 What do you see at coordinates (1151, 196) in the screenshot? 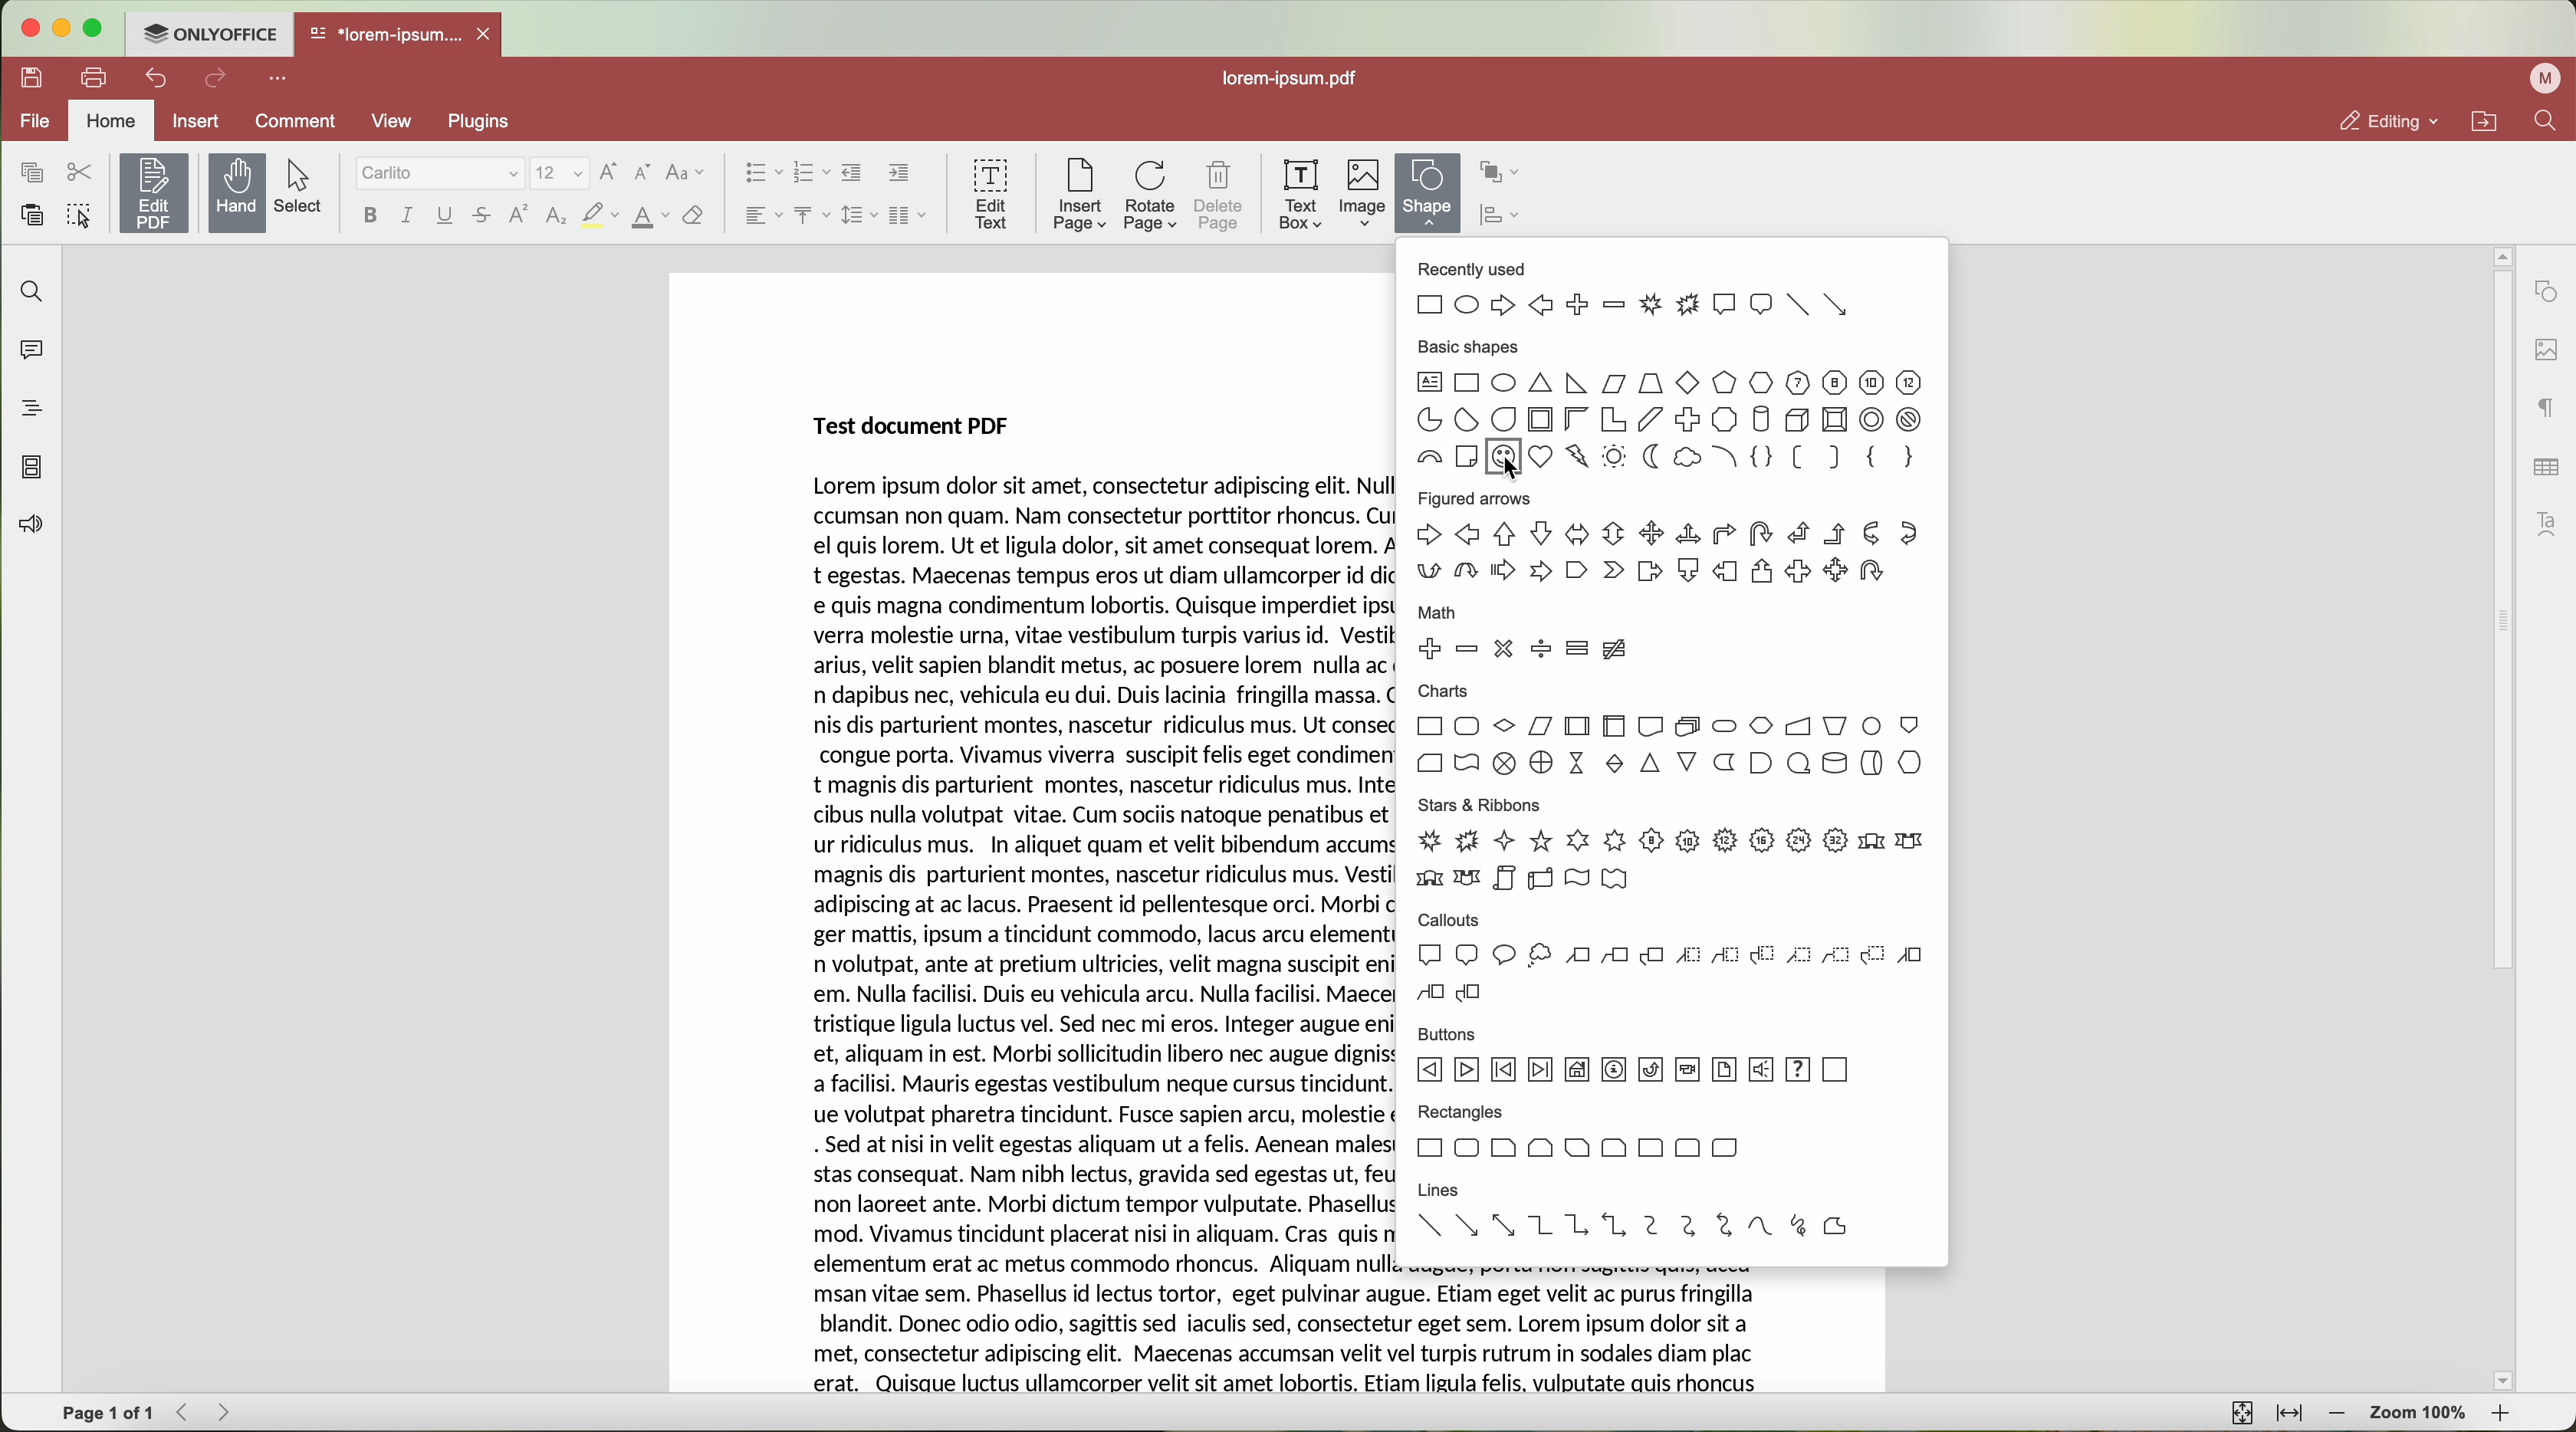
I see `rotate page` at bounding box center [1151, 196].